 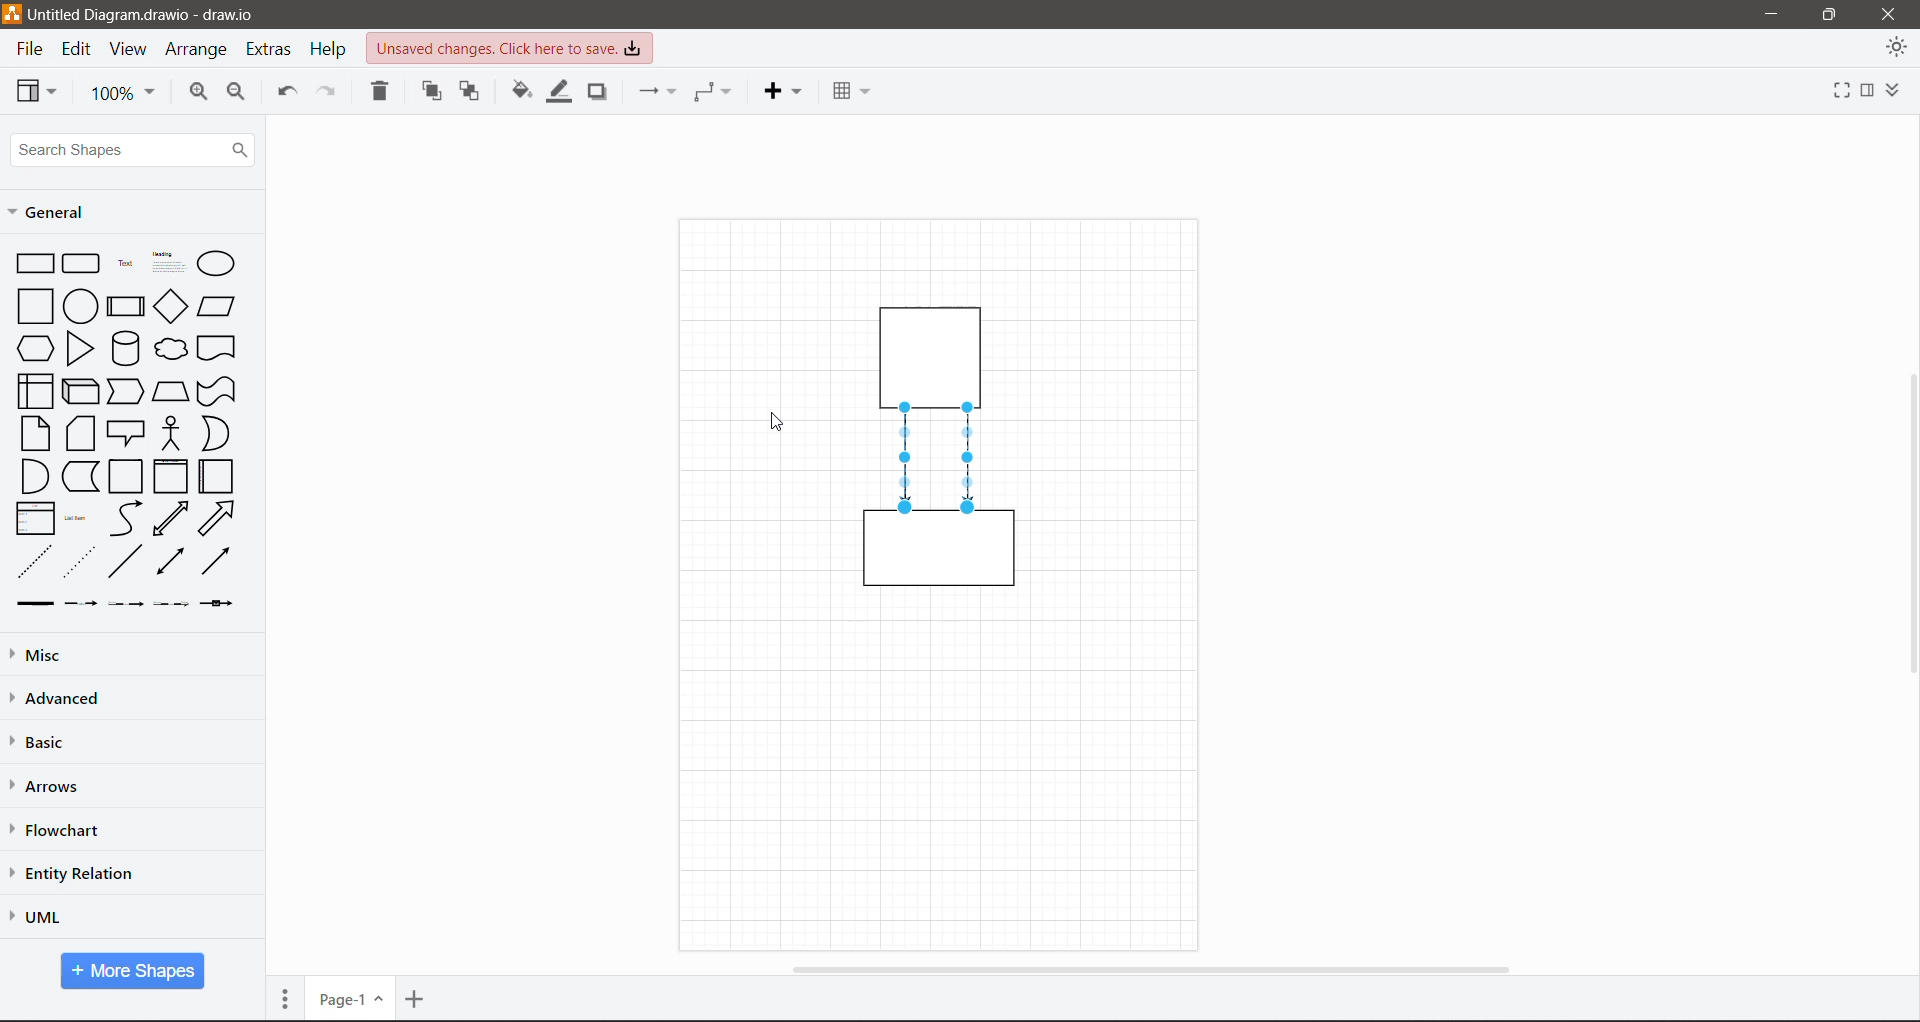 What do you see at coordinates (34, 347) in the screenshot?
I see `Hexagon` at bounding box center [34, 347].